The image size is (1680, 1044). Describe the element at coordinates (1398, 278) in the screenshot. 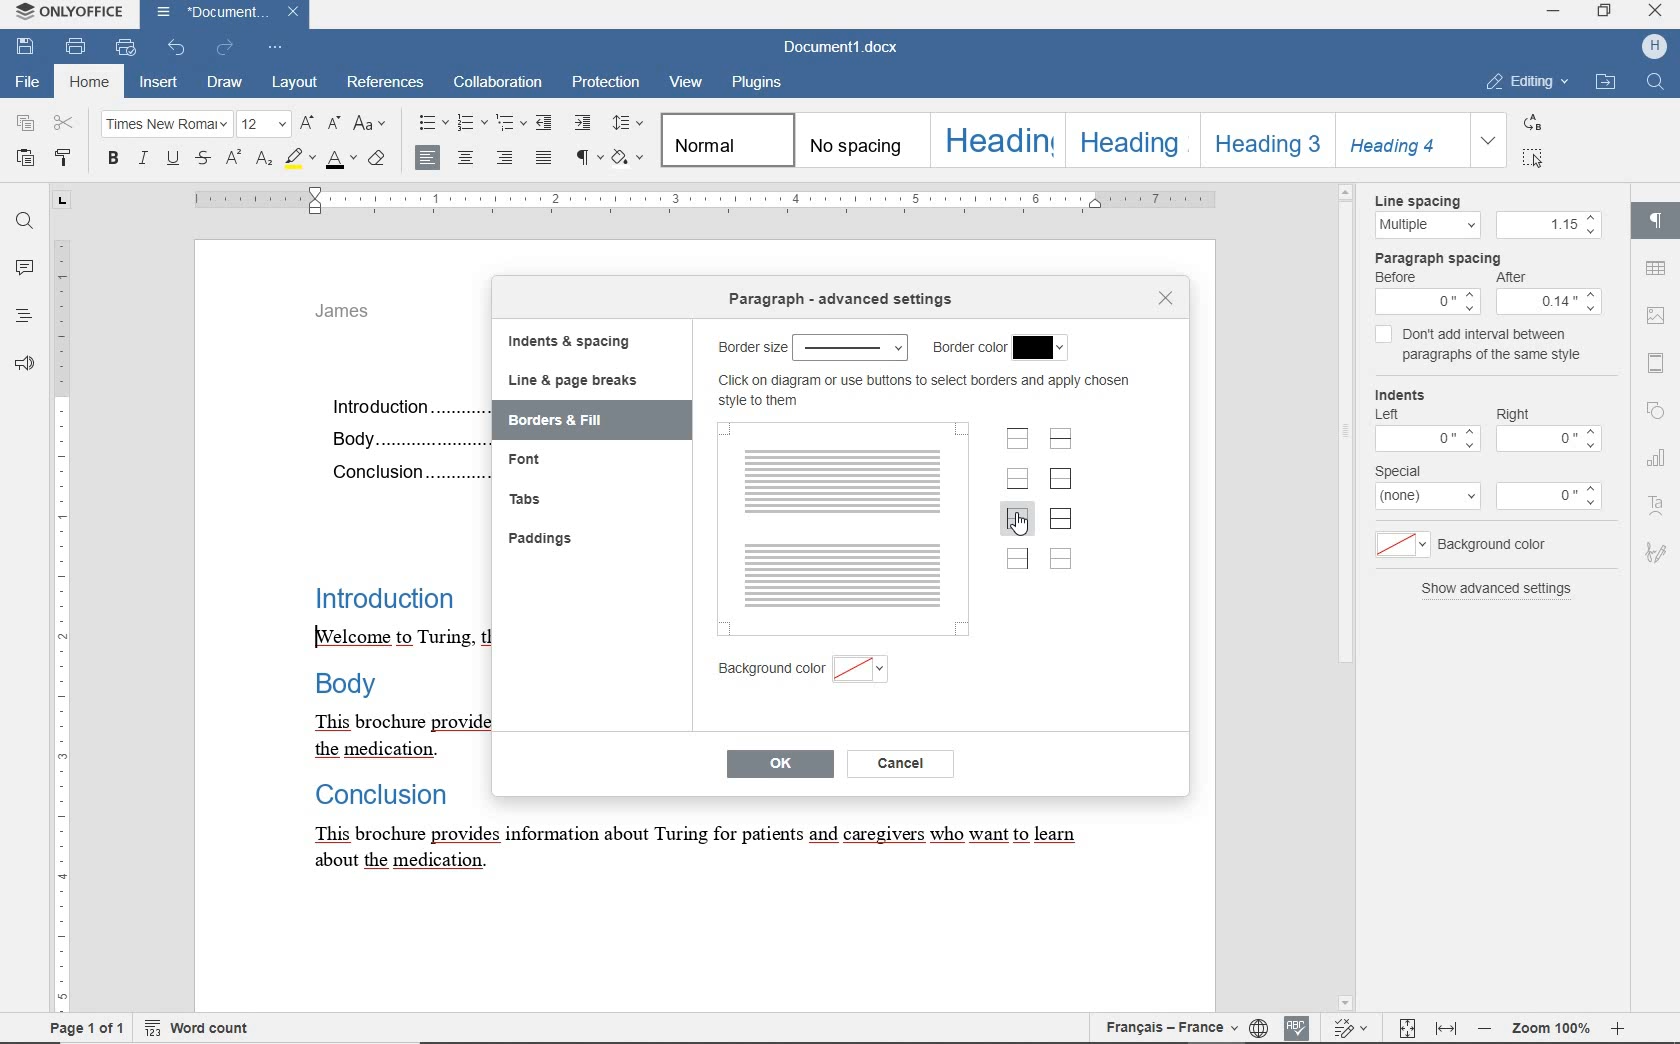

I see `before` at that location.